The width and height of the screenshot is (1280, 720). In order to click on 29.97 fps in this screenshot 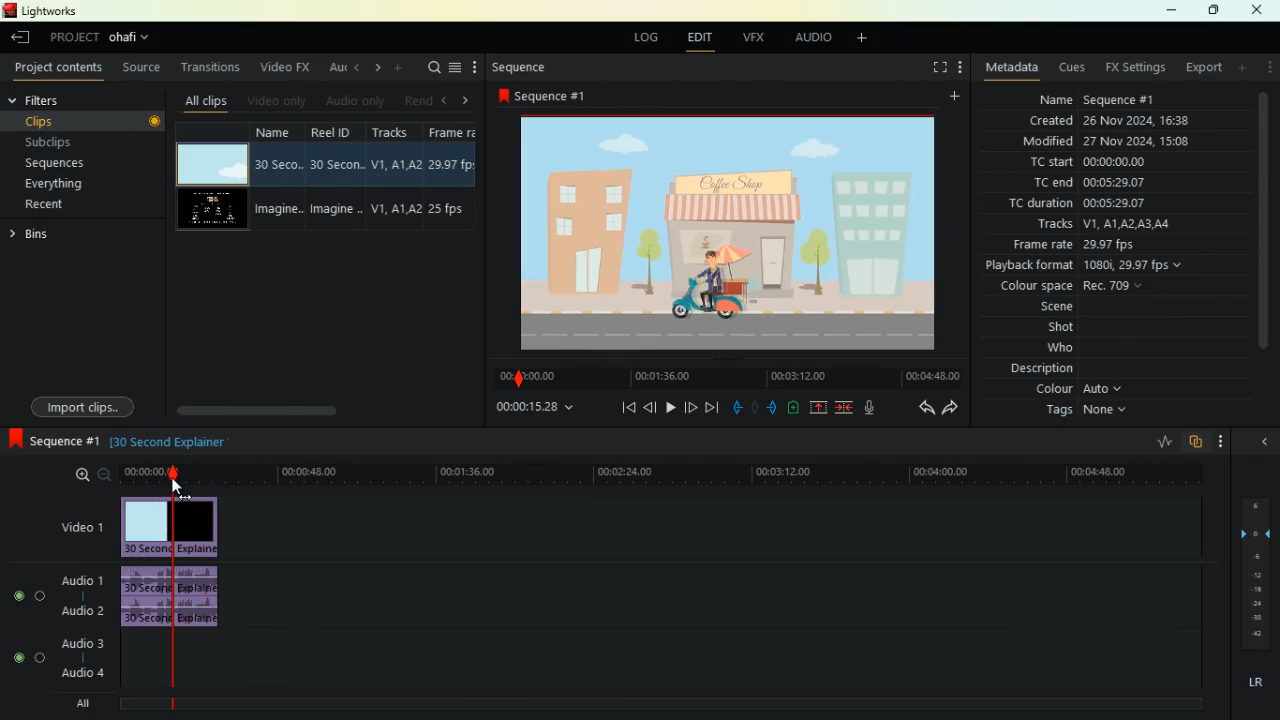, I will do `click(1118, 245)`.